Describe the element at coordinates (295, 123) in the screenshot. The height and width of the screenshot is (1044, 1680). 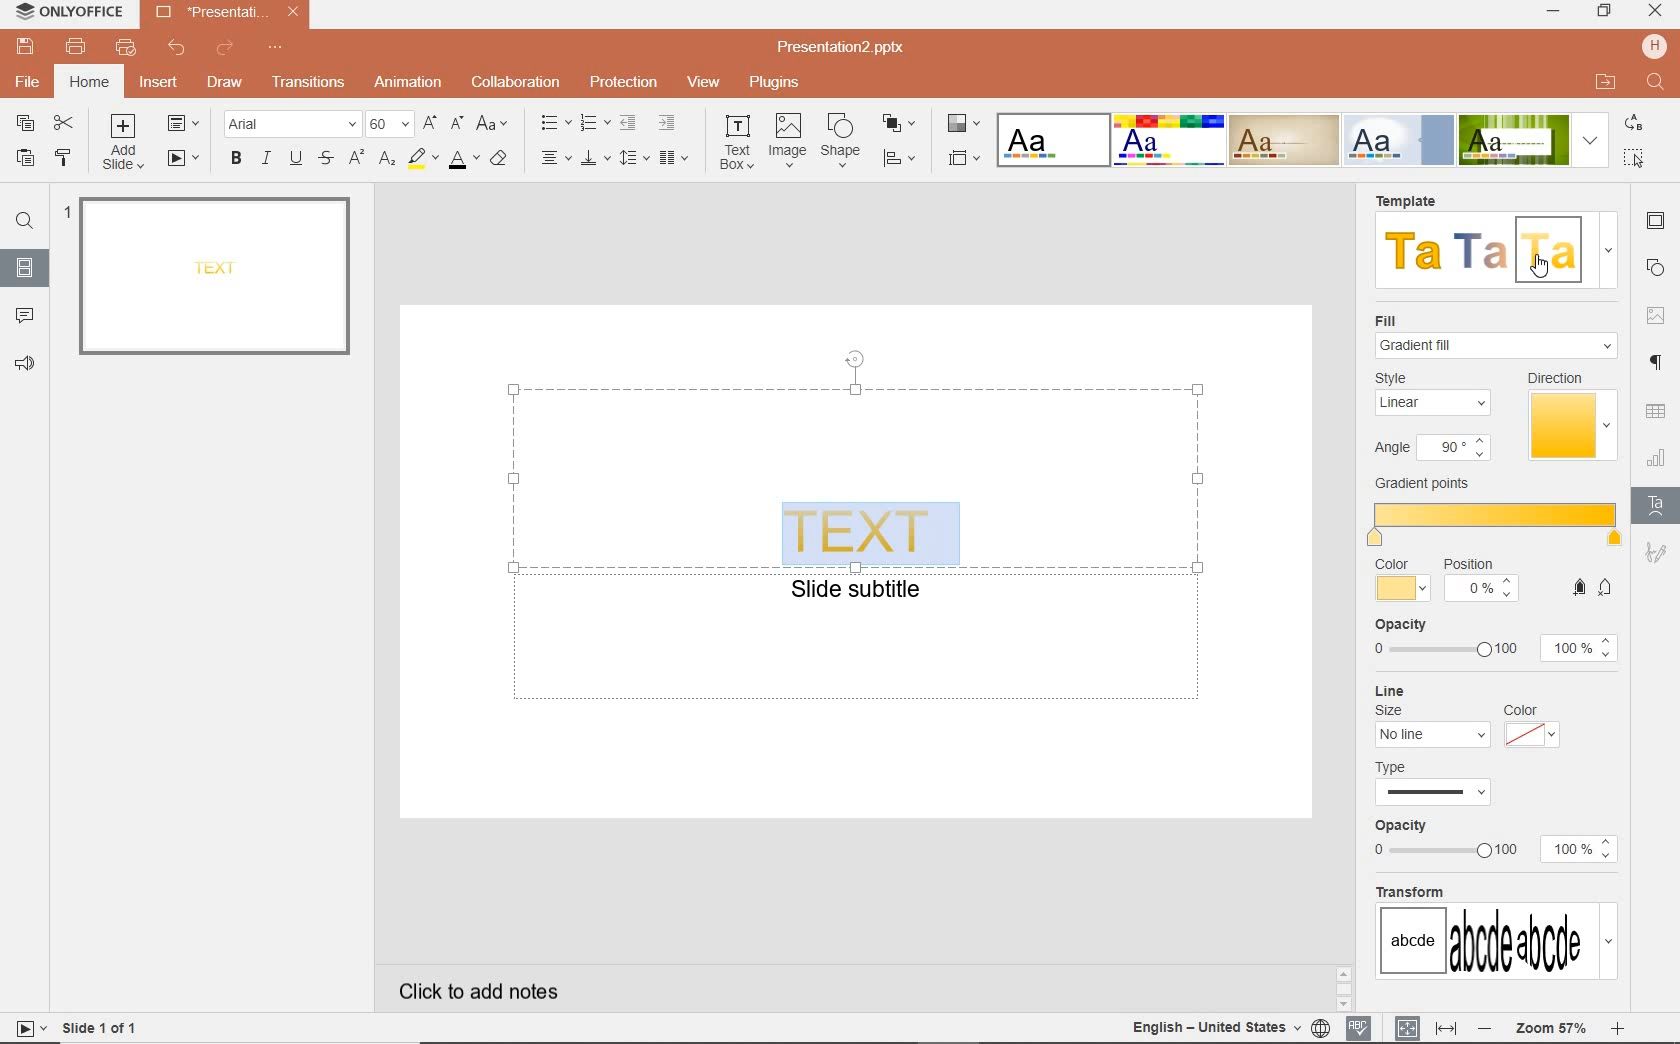
I see `FONT` at that location.